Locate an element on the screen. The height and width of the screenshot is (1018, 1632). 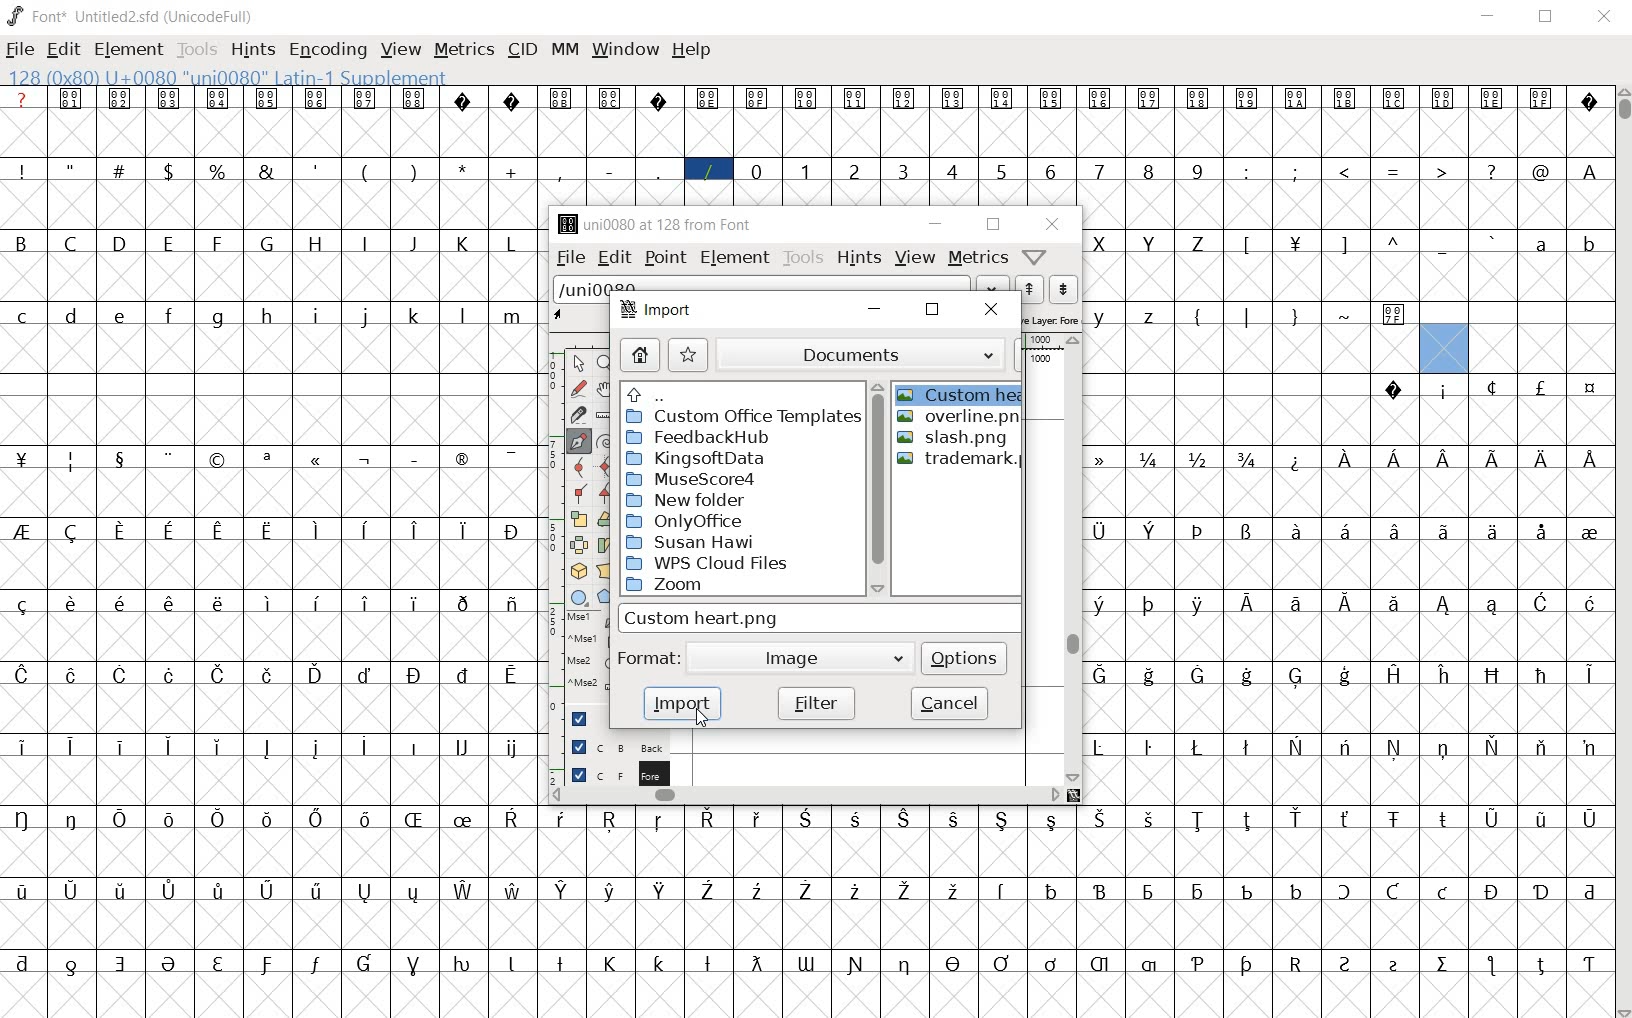
glyph is located at coordinates (365, 173).